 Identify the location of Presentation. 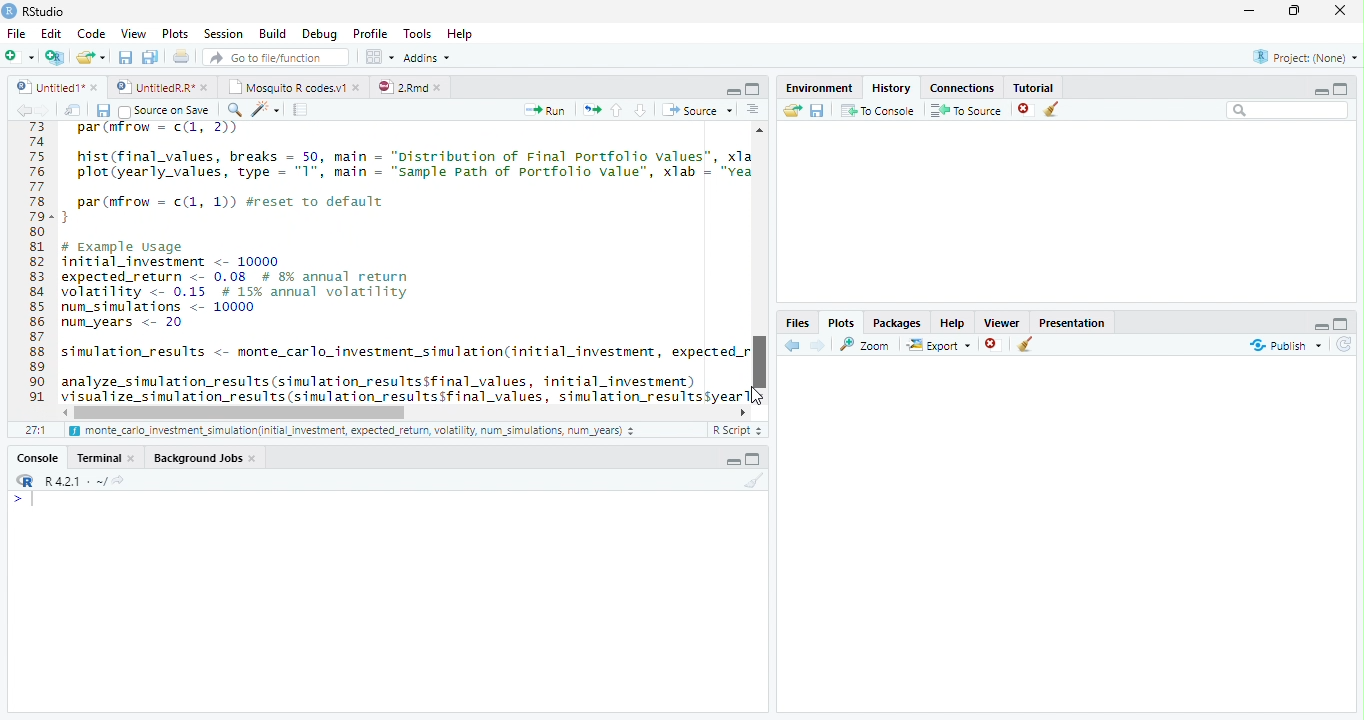
(1072, 321).